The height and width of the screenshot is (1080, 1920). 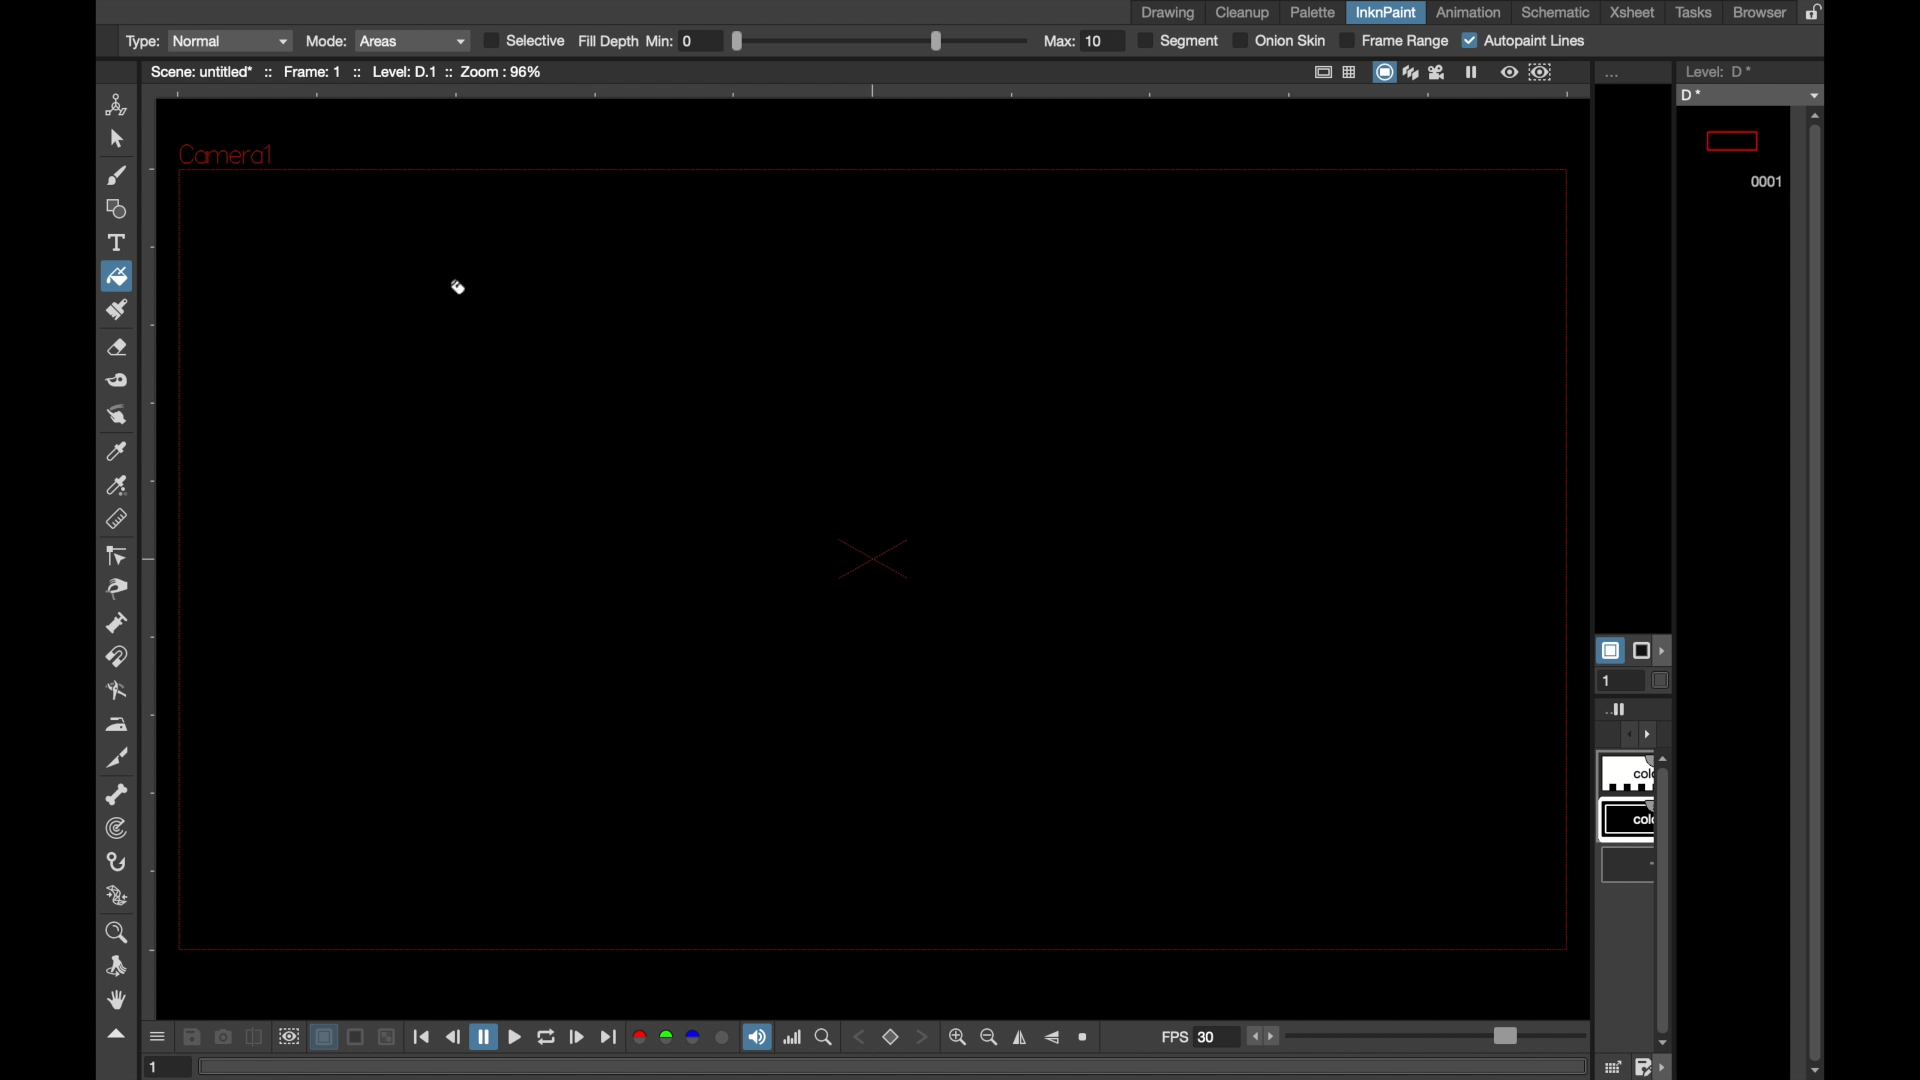 What do you see at coordinates (988, 1037) in the screenshot?
I see `zoom out` at bounding box center [988, 1037].